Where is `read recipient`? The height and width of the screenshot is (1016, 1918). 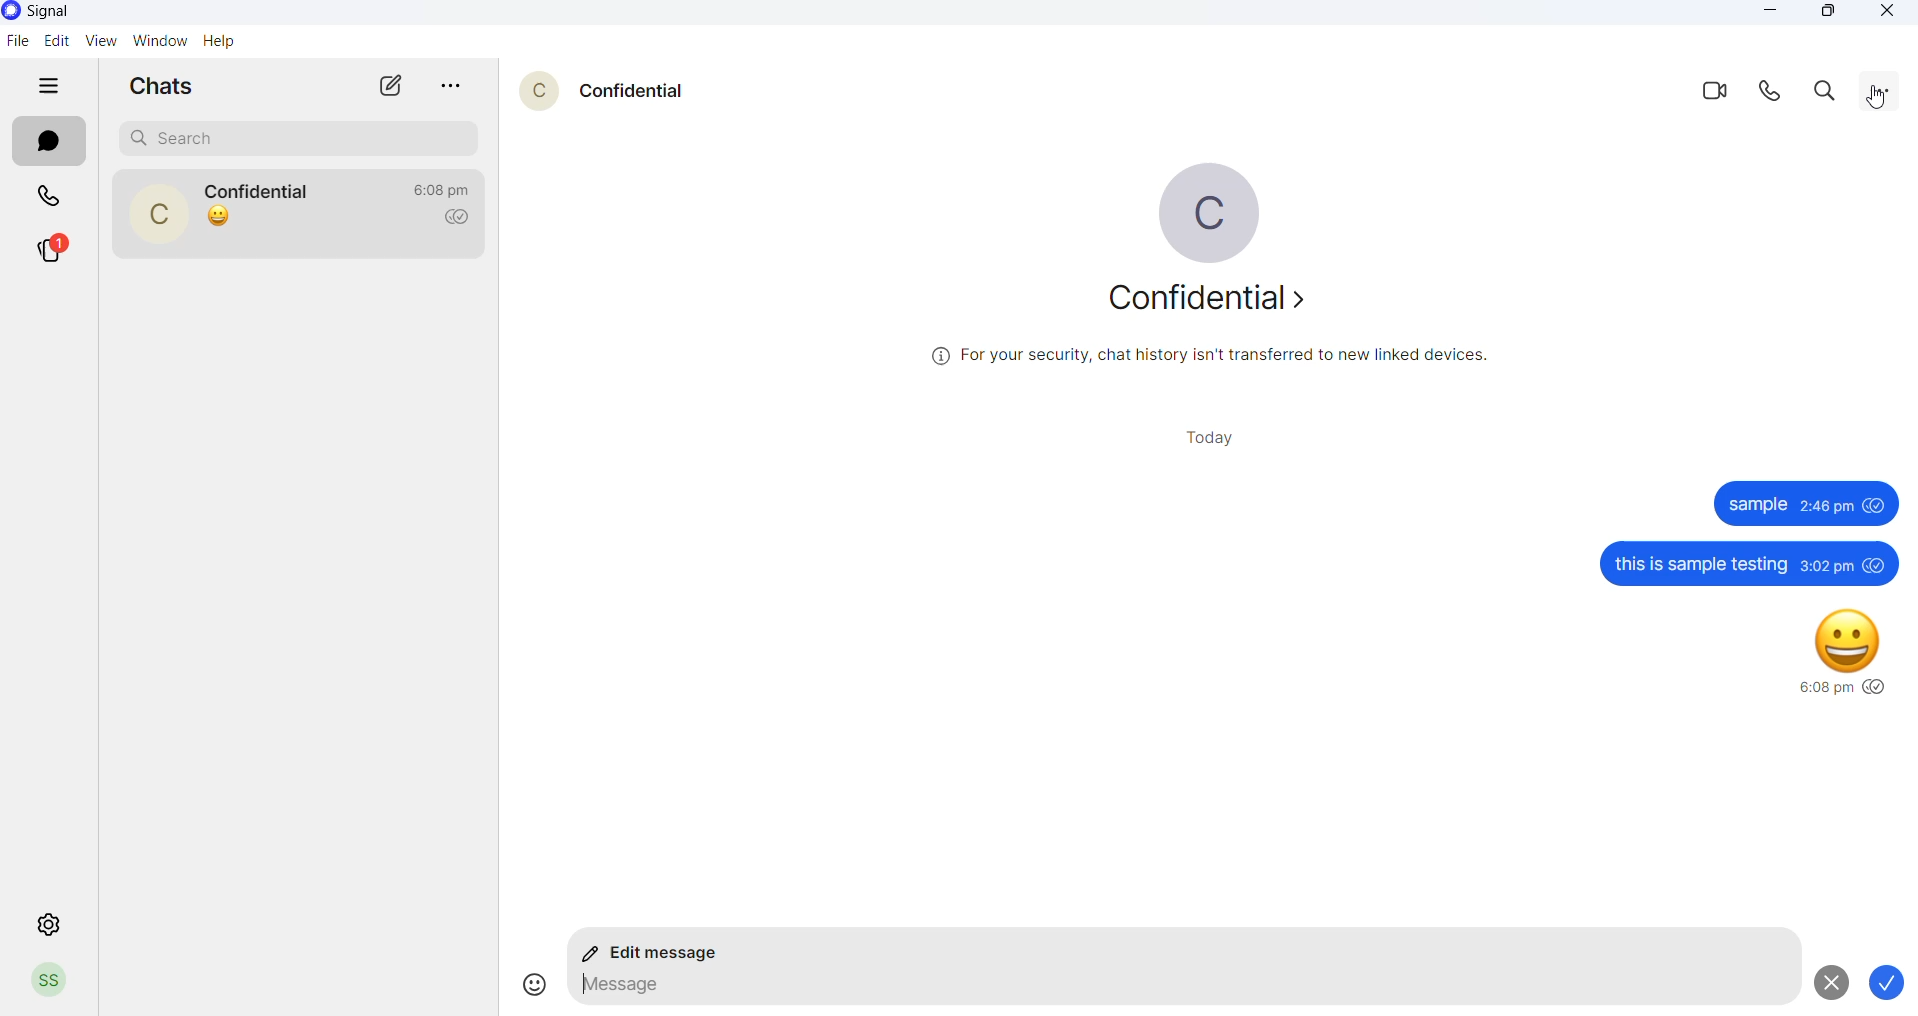
read recipient is located at coordinates (462, 218).